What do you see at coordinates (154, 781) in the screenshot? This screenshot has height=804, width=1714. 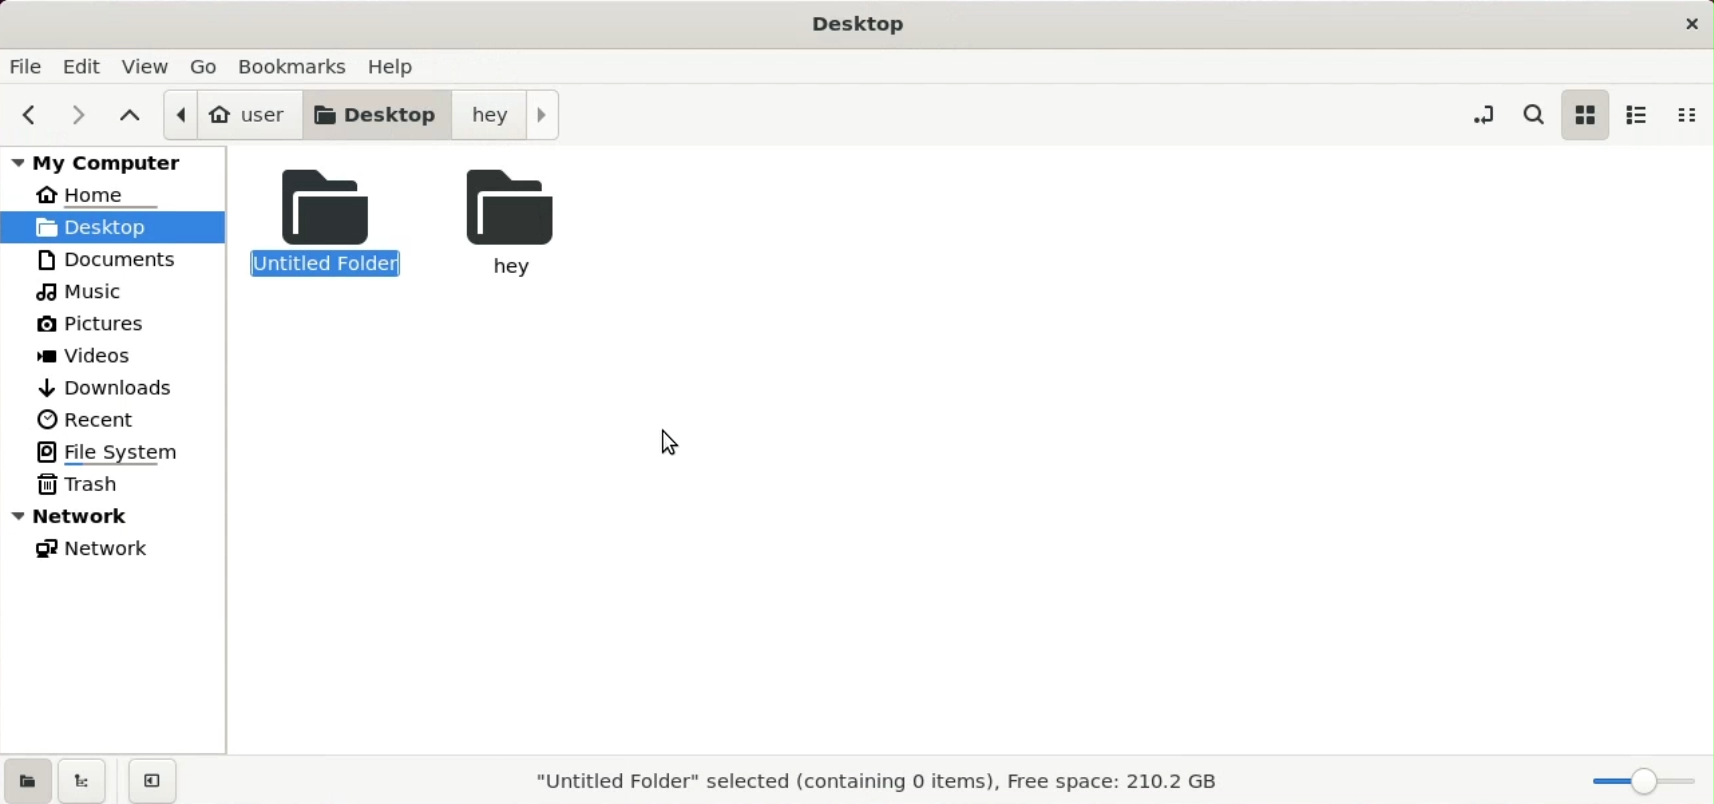 I see `close sidebars` at bounding box center [154, 781].